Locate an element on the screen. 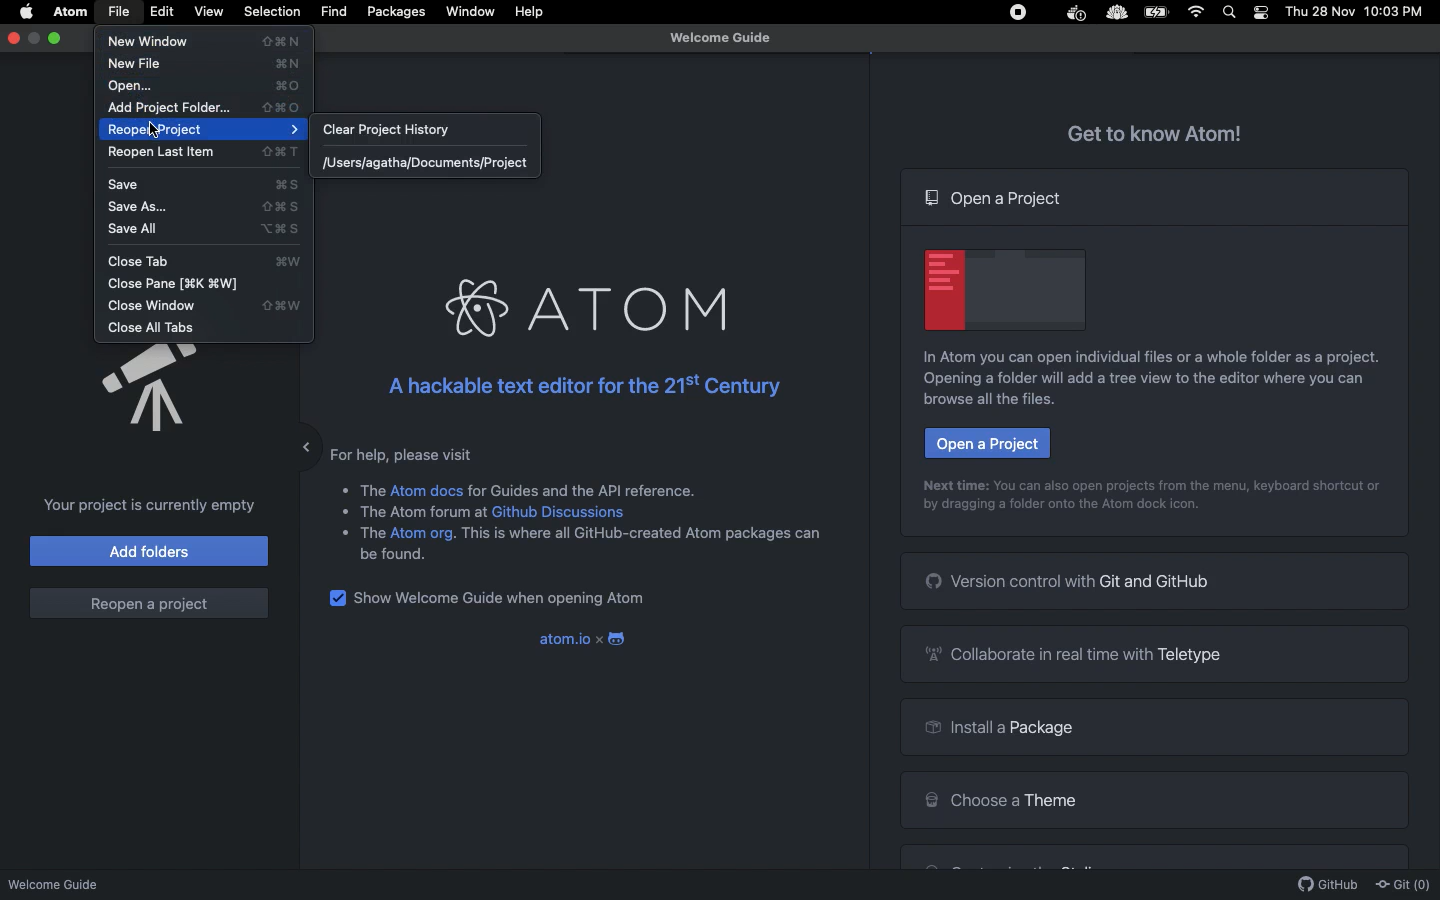 Image resolution: width=1440 pixels, height=900 pixels. Welcome guide is located at coordinates (720, 38).